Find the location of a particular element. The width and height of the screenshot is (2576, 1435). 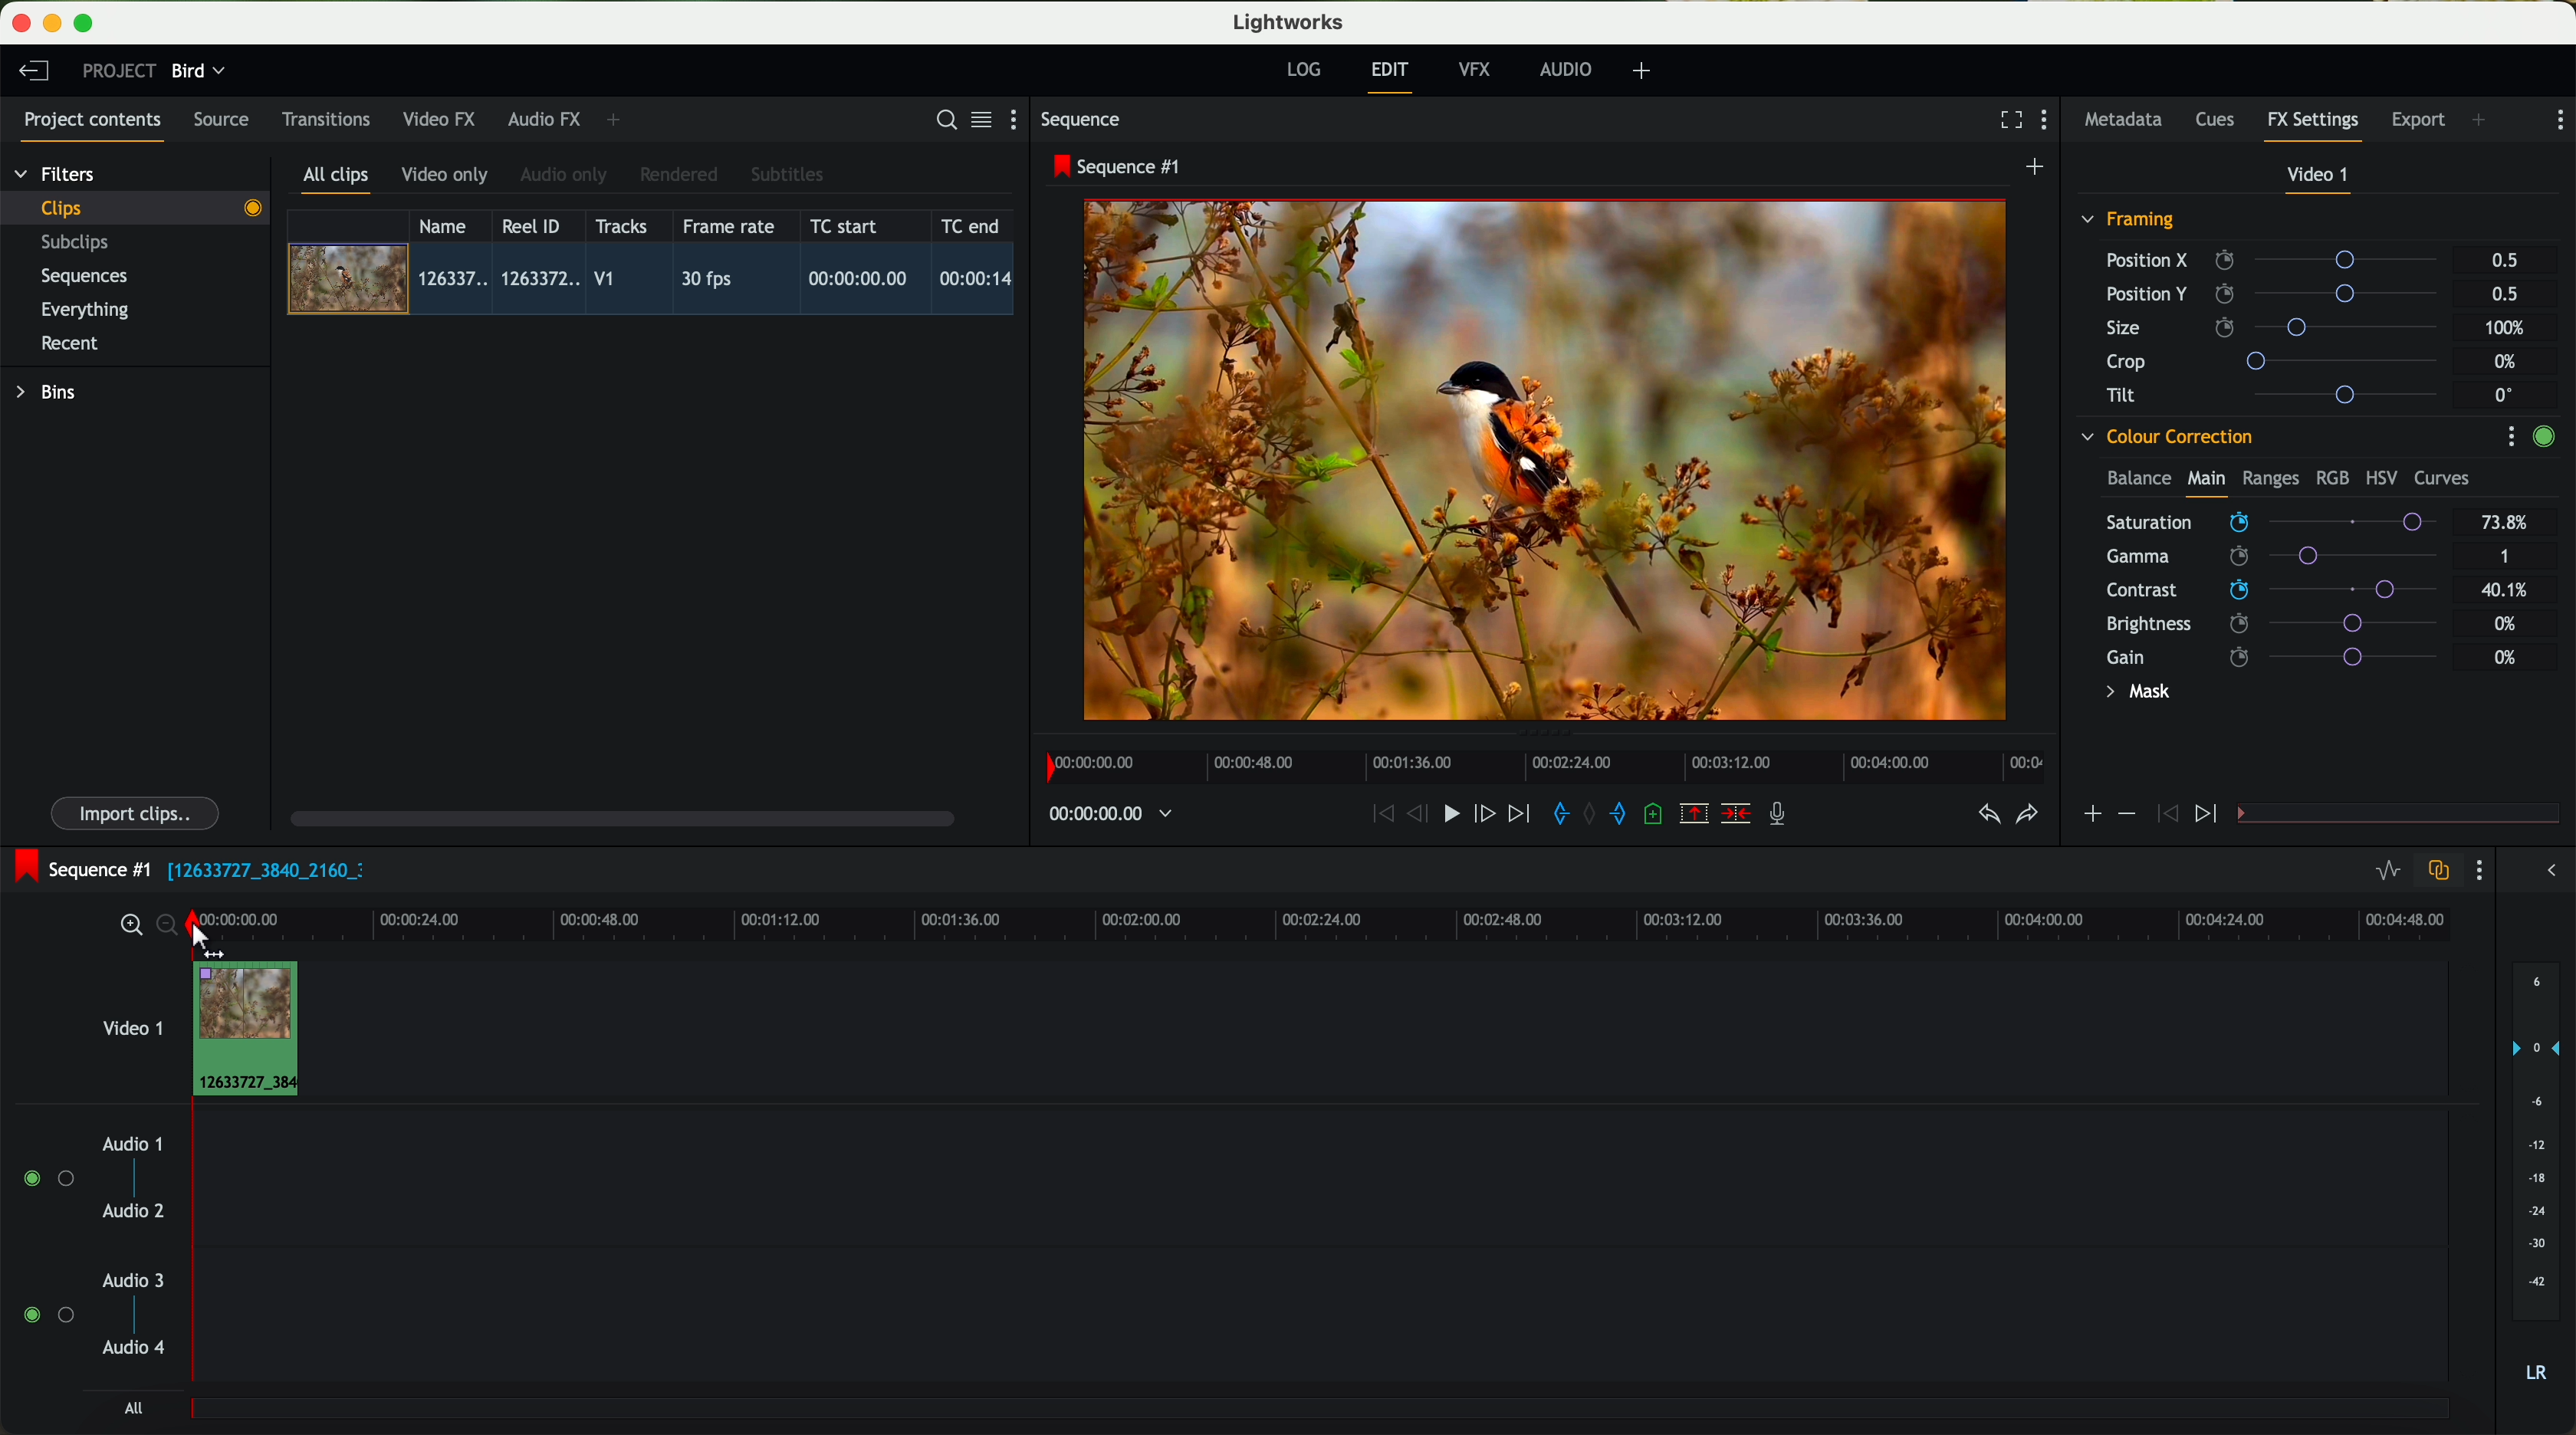

icon is located at coordinates (2125, 814).